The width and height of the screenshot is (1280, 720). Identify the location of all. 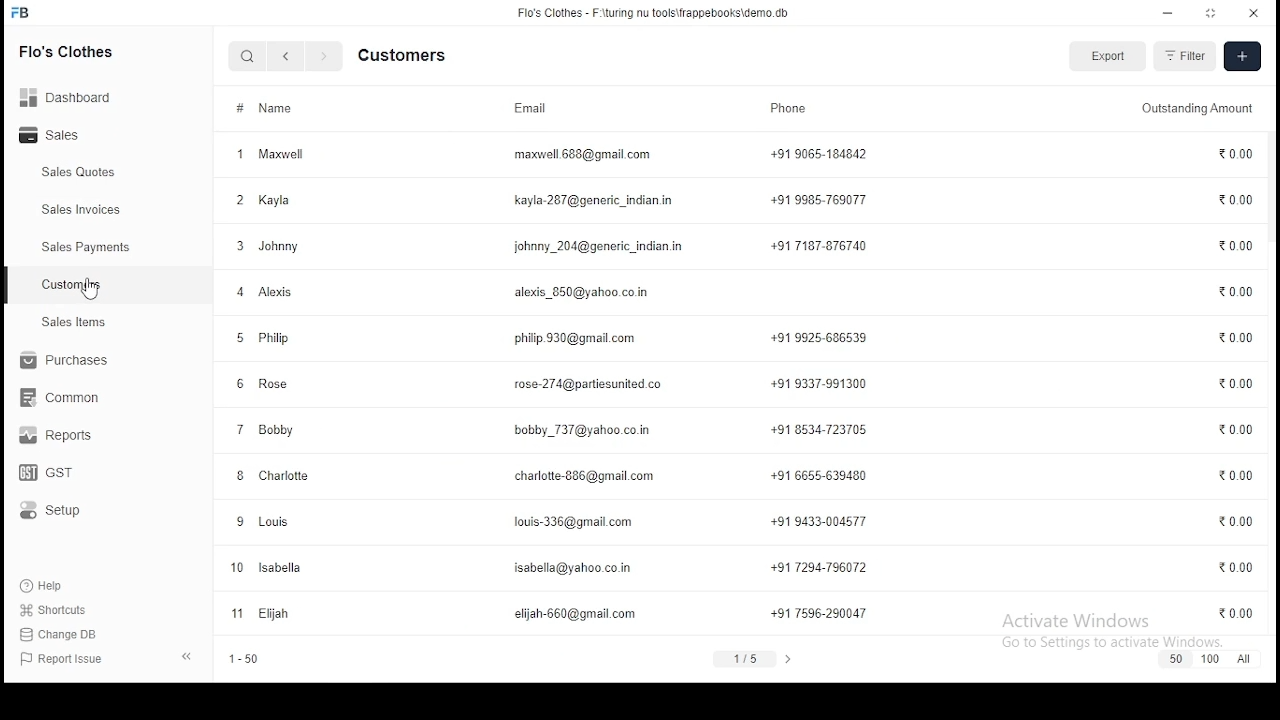
(1242, 660).